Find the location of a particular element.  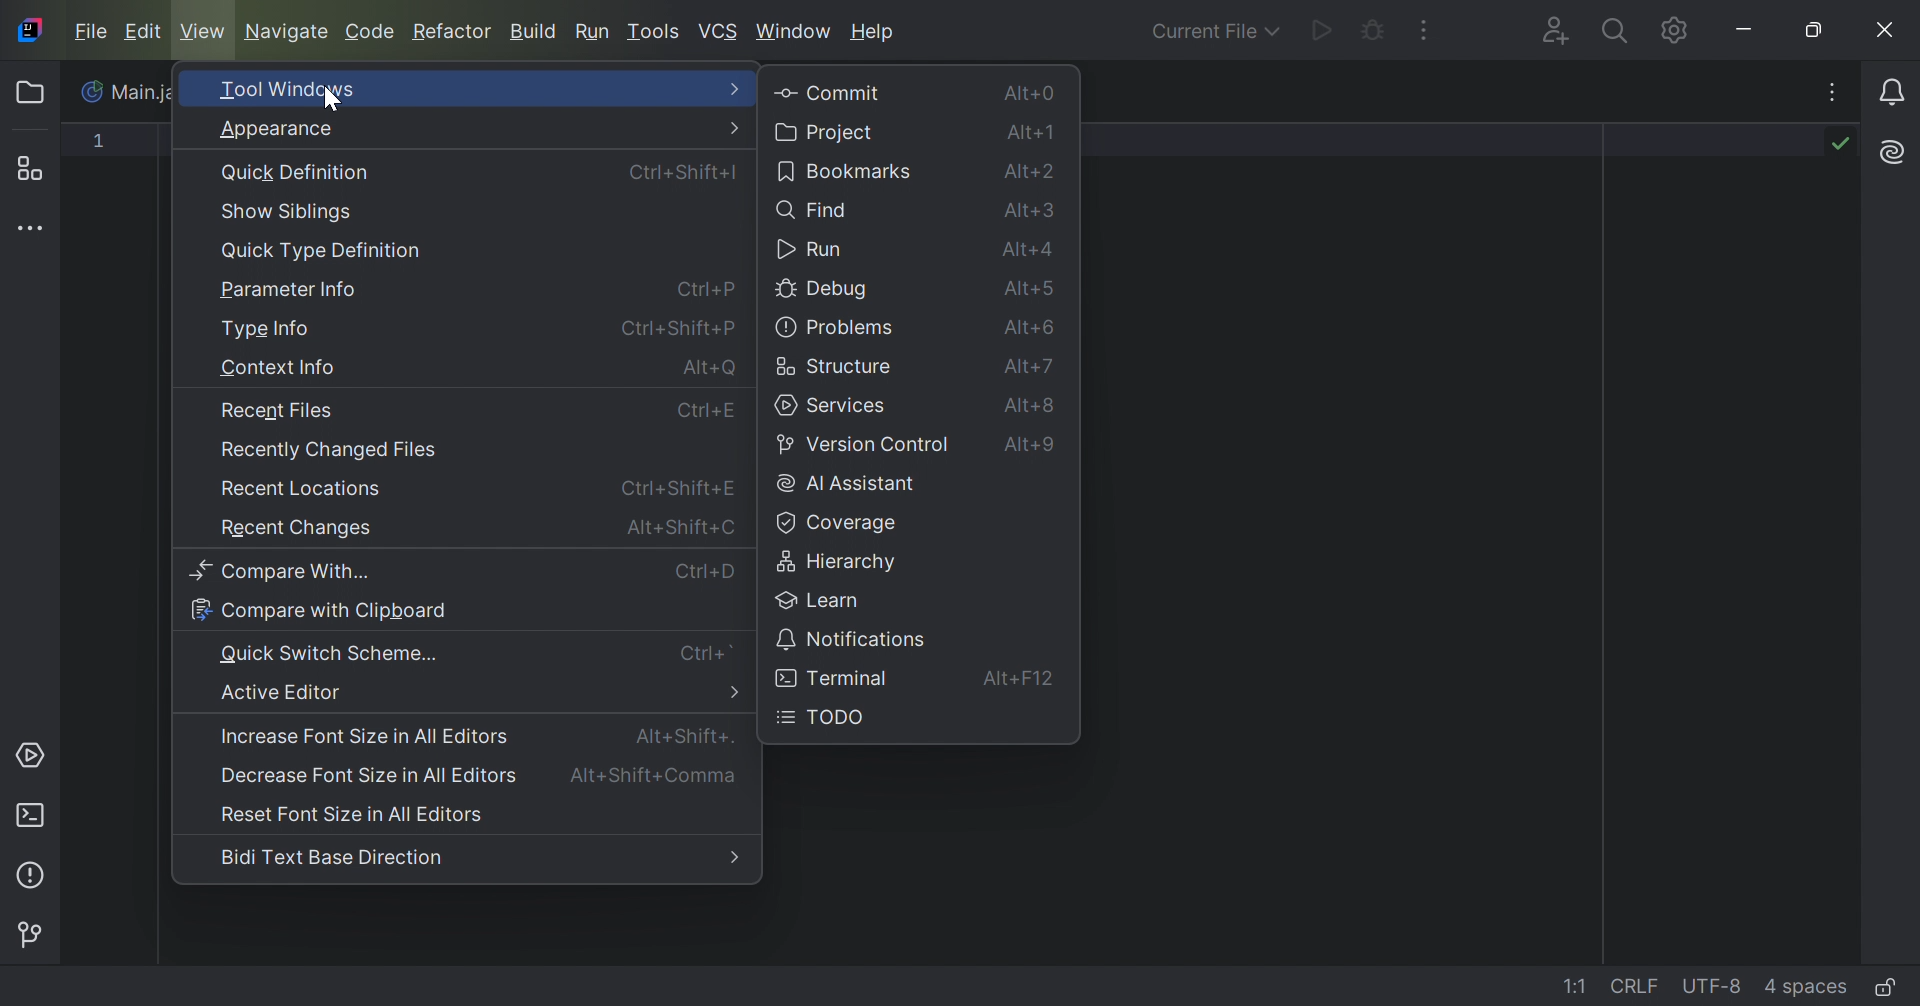

More is located at coordinates (736, 693).